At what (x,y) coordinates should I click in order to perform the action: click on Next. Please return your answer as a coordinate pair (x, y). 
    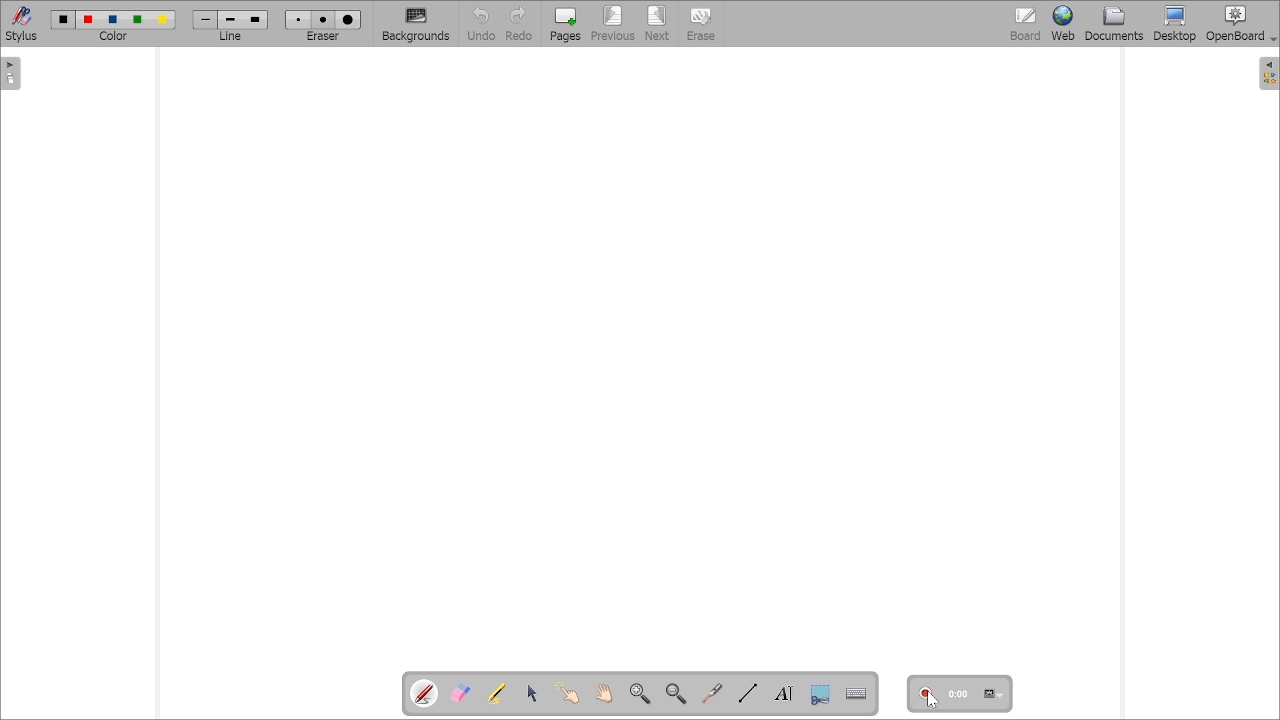
    Looking at the image, I should click on (658, 24).